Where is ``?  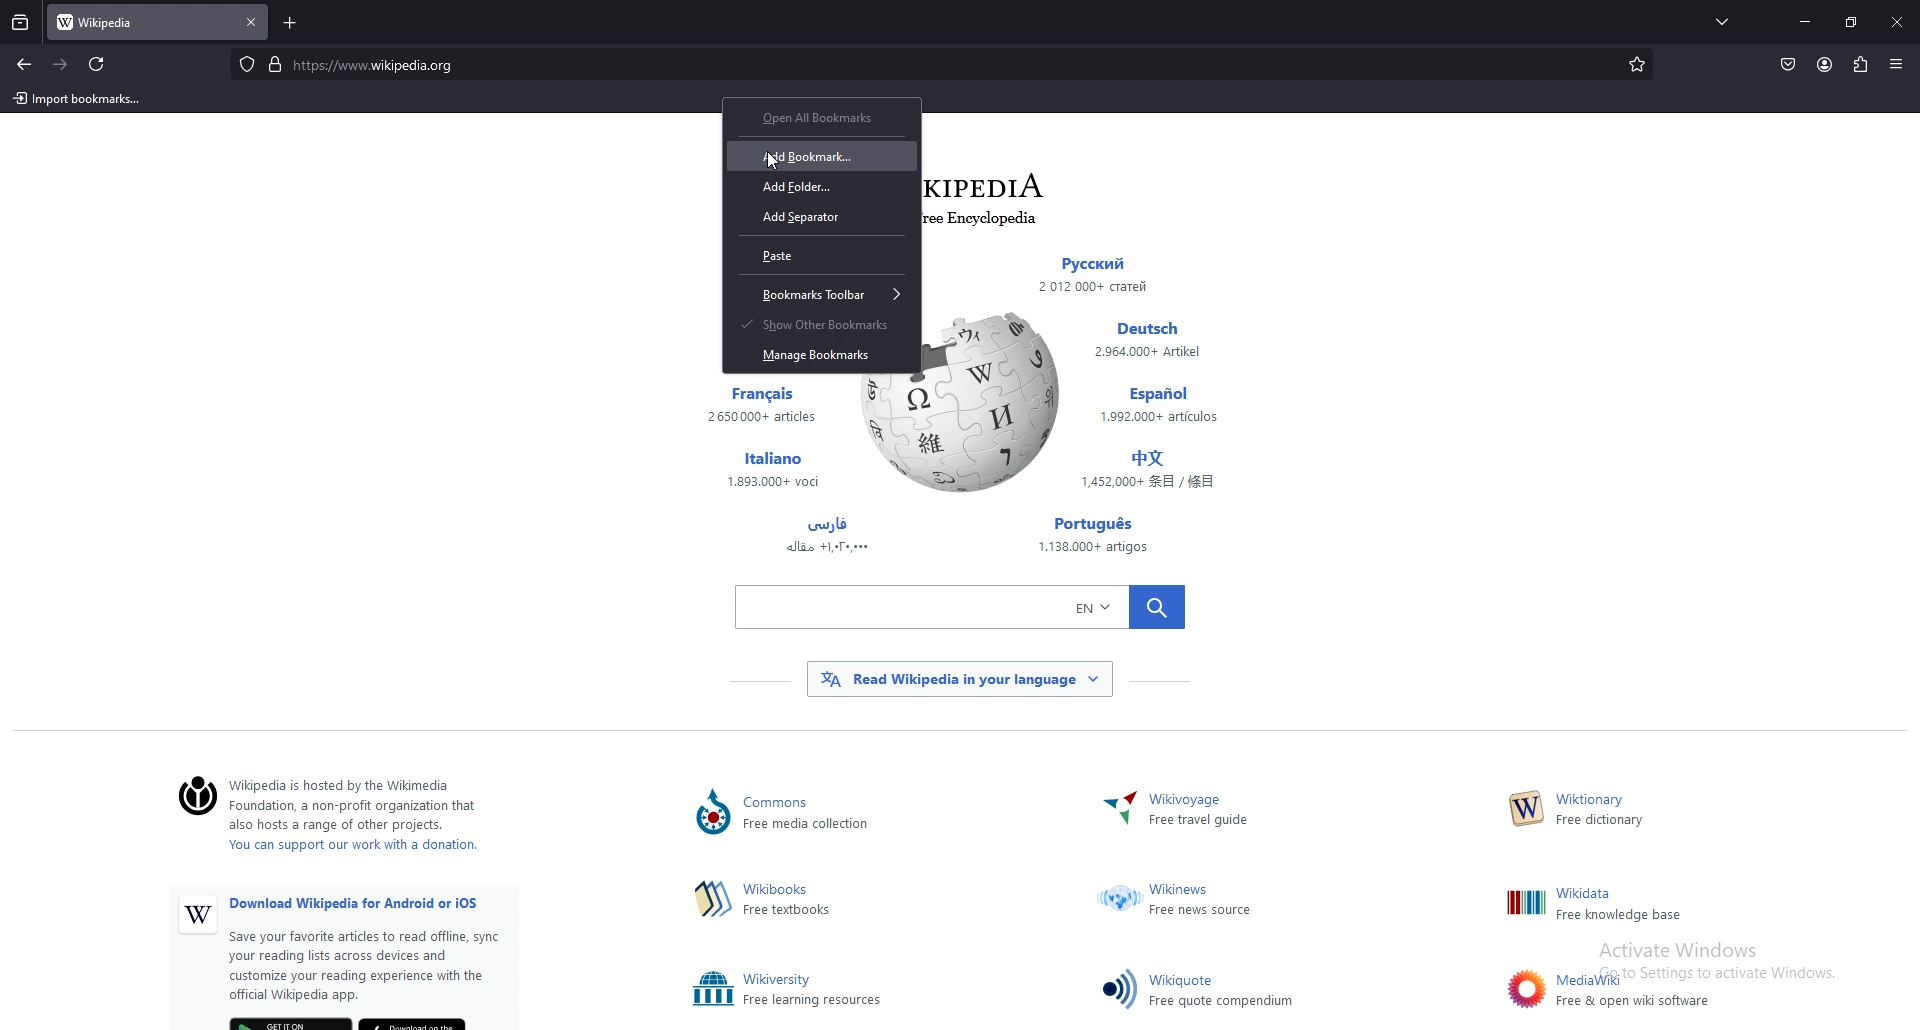  is located at coordinates (1226, 992).